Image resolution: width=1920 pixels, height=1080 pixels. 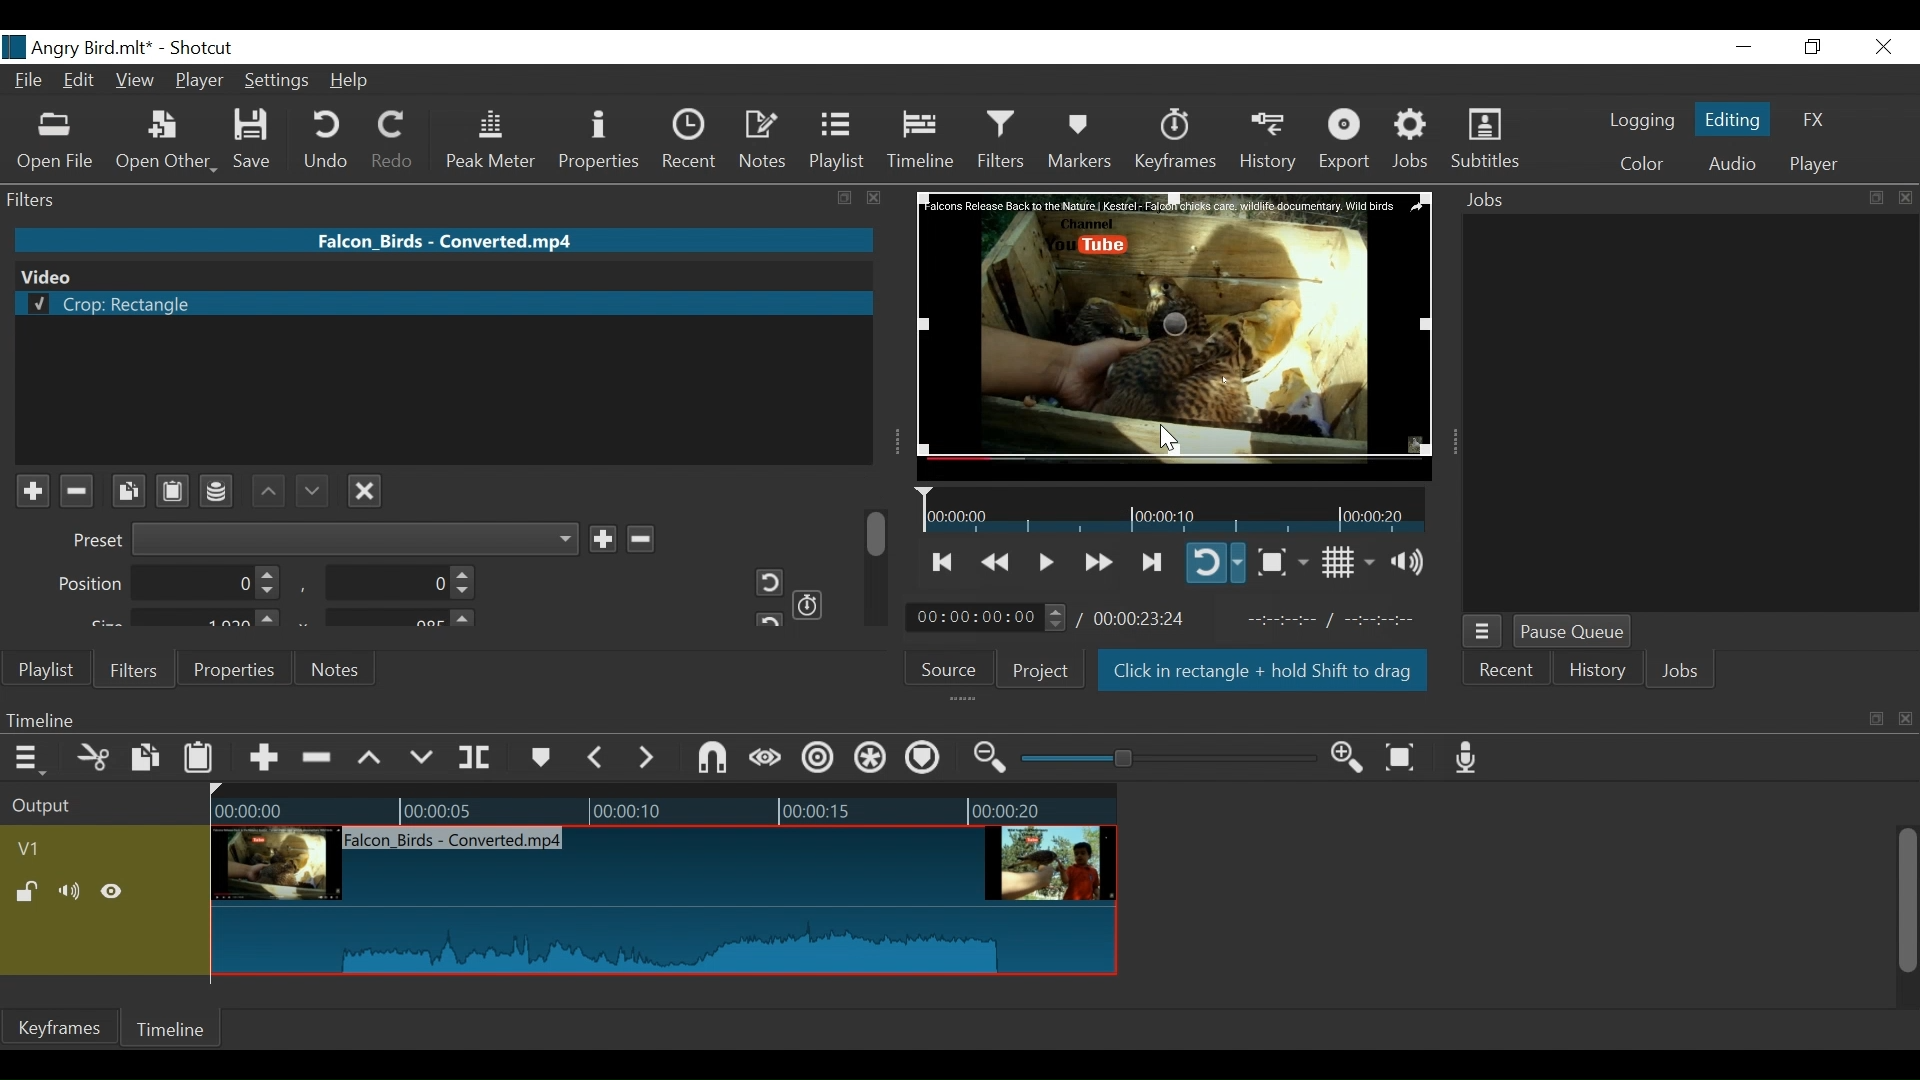 What do you see at coordinates (922, 760) in the screenshot?
I see `Ripple all tracks` at bounding box center [922, 760].